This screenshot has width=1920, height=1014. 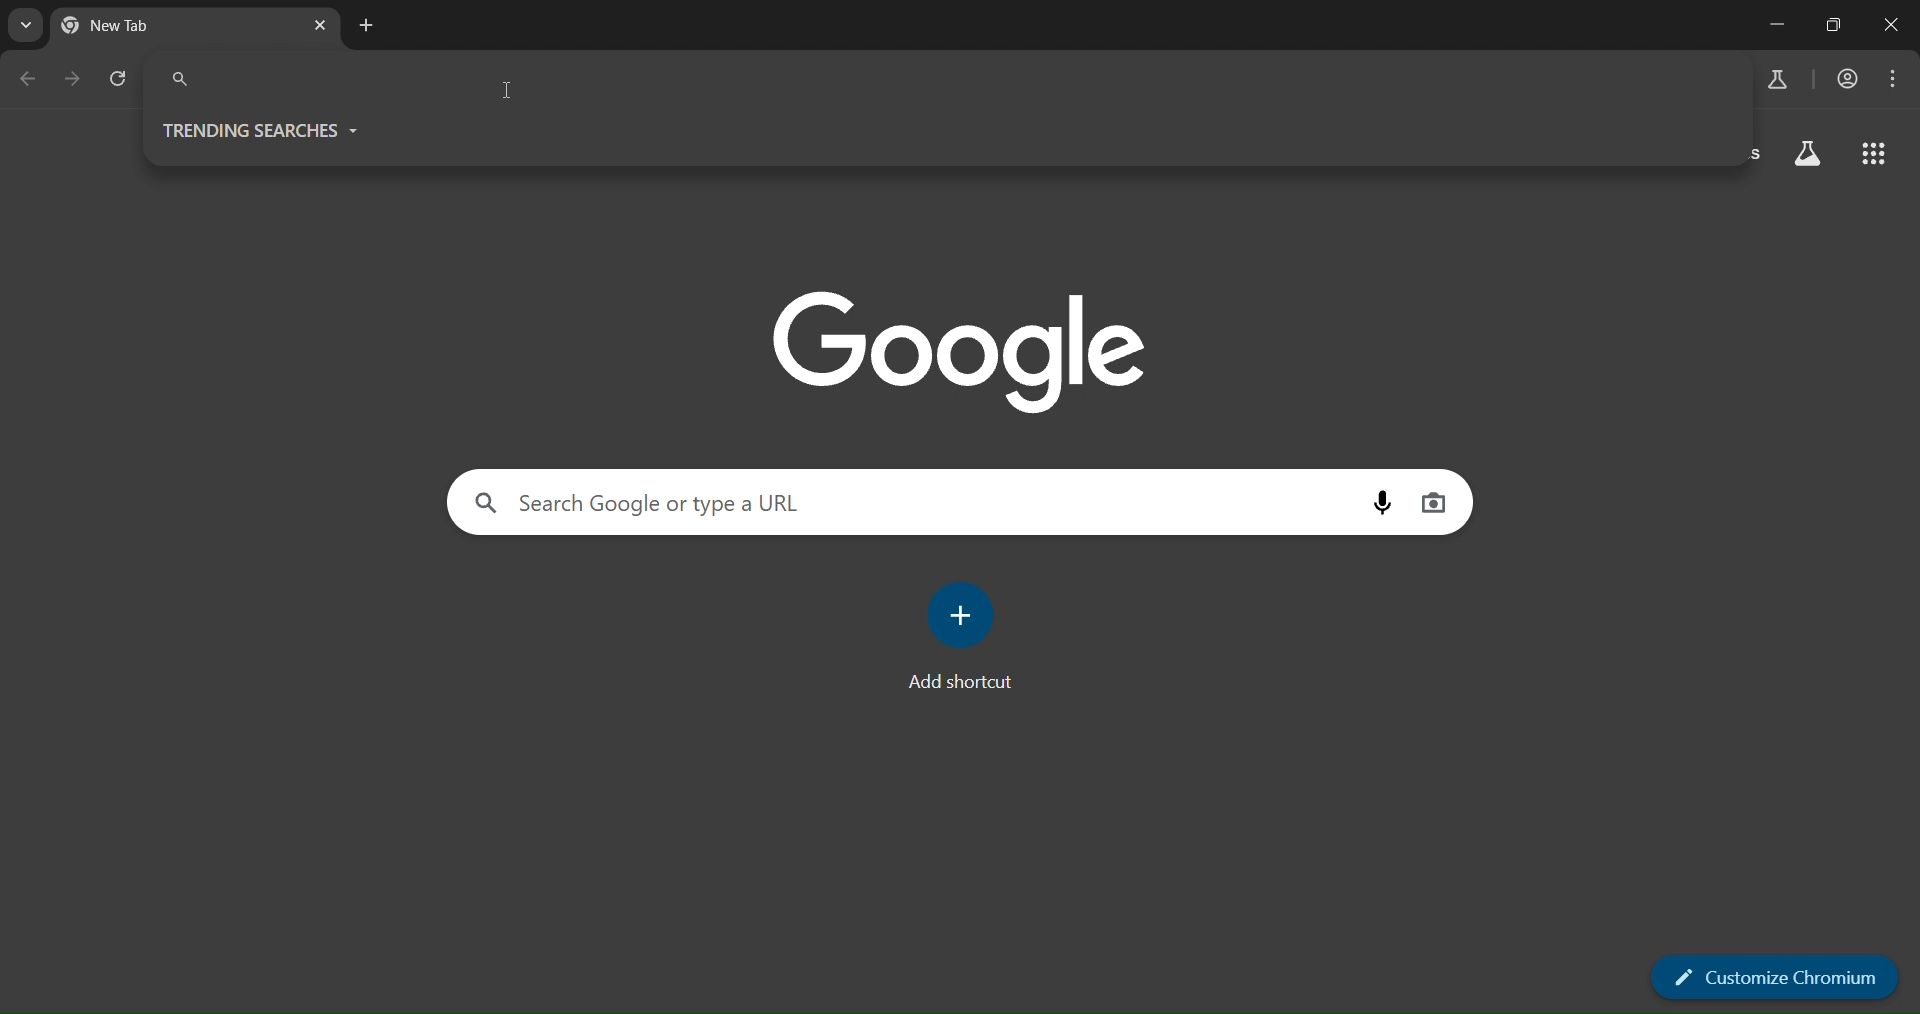 What do you see at coordinates (1808, 152) in the screenshot?
I see `search labs` at bounding box center [1808, 152].